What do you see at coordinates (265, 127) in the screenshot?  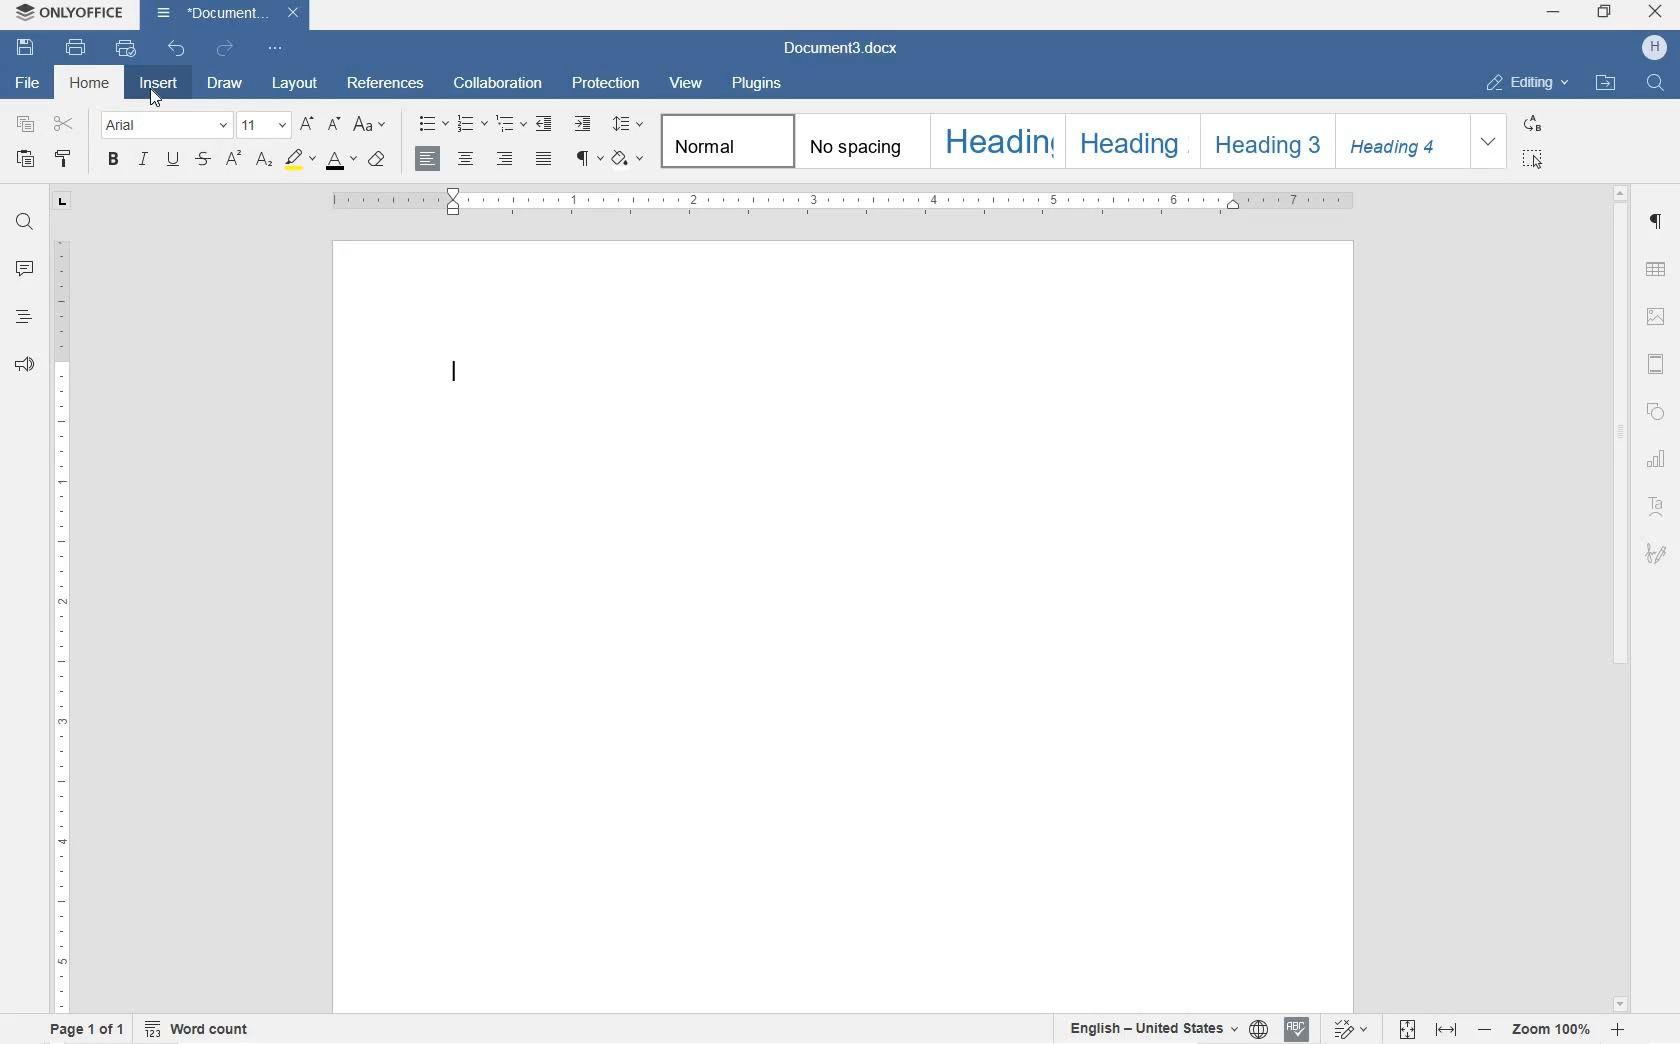 I see `FONT SIZE` at bounding box center [265, 127].